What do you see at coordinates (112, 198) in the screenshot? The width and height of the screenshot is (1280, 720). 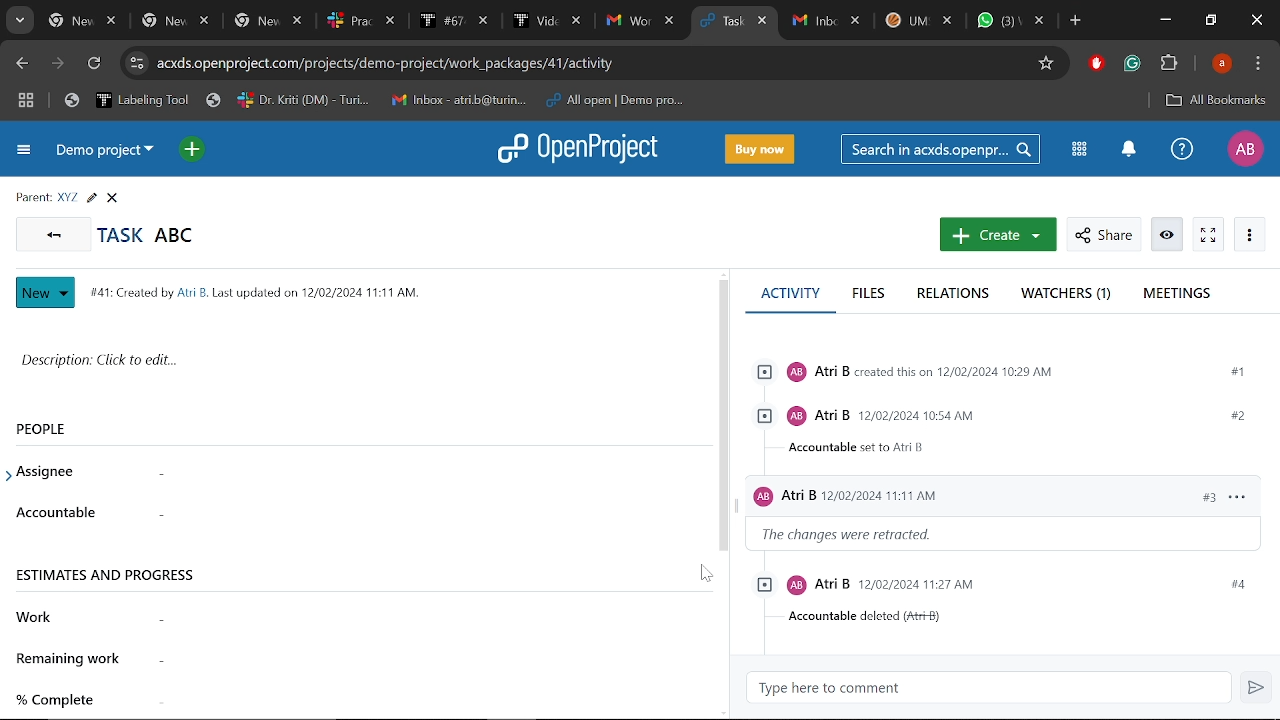 I see `Close` at bounding box center [112, 198].